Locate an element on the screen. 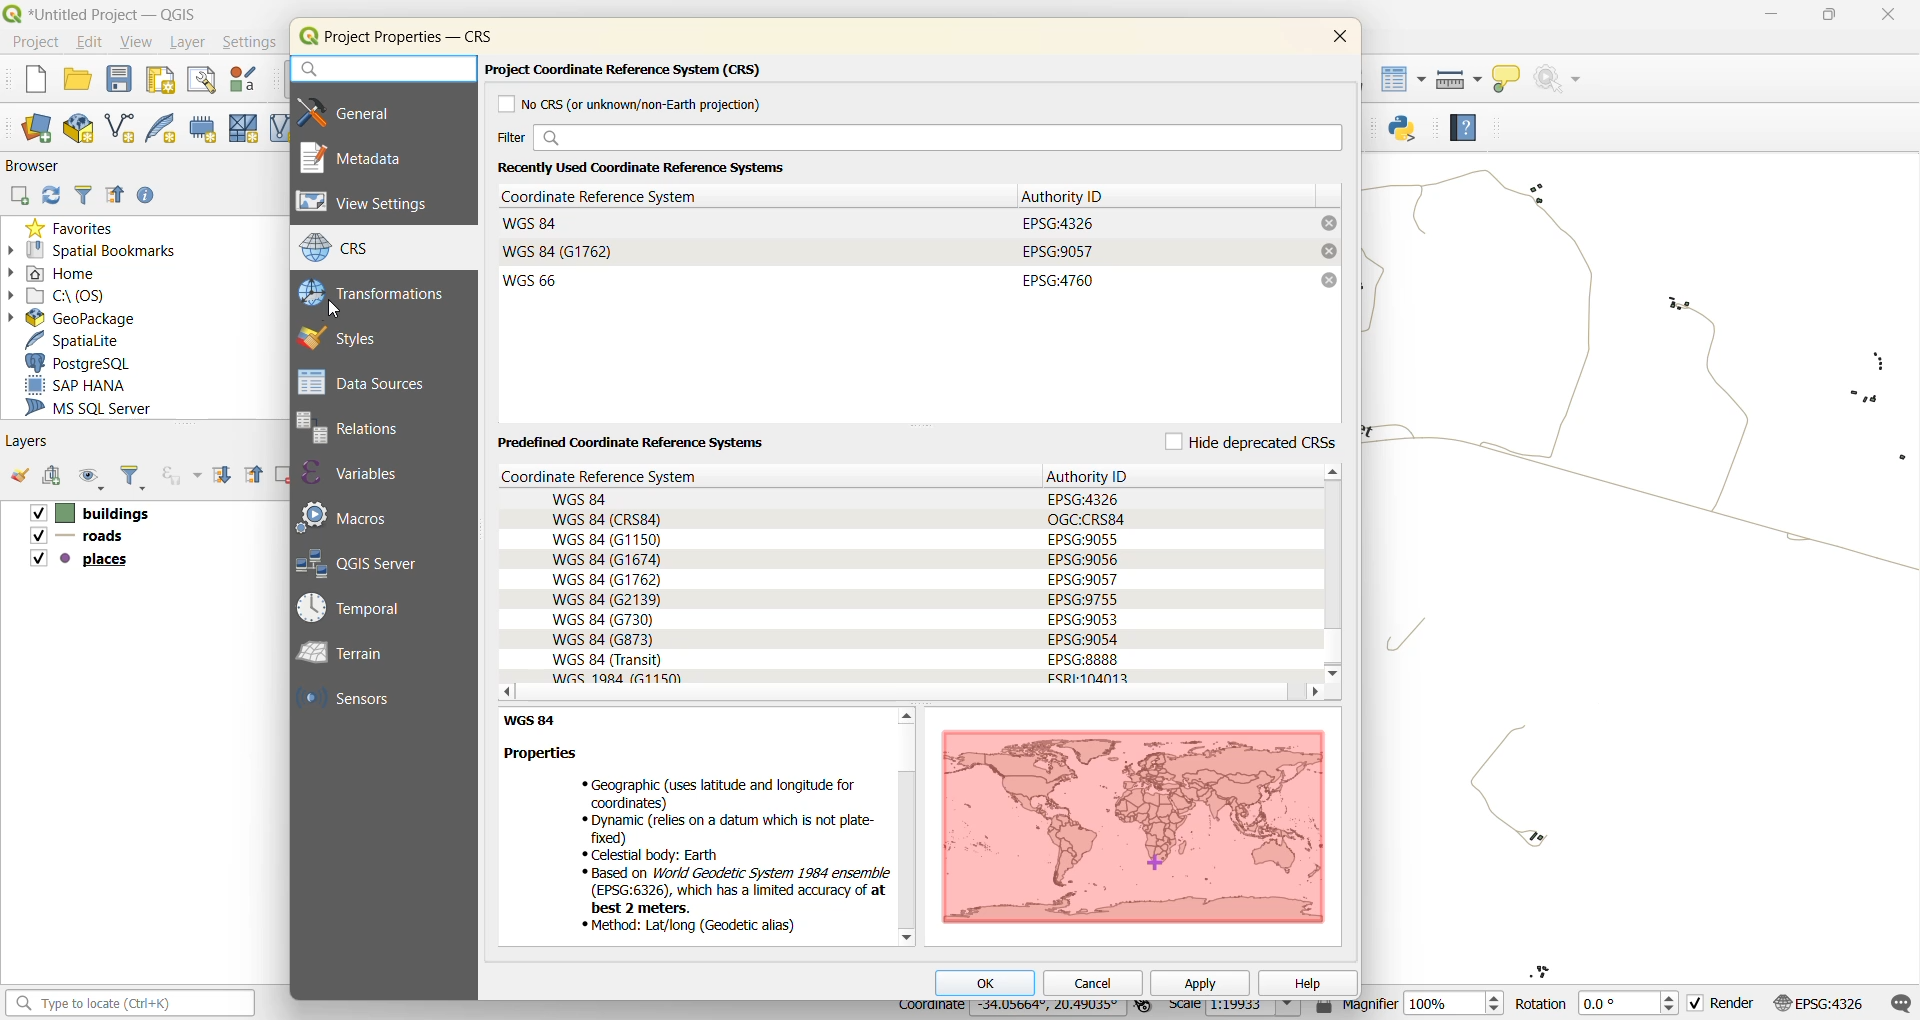  WGS 84 (G1674) is located at coordinates (605, 560).